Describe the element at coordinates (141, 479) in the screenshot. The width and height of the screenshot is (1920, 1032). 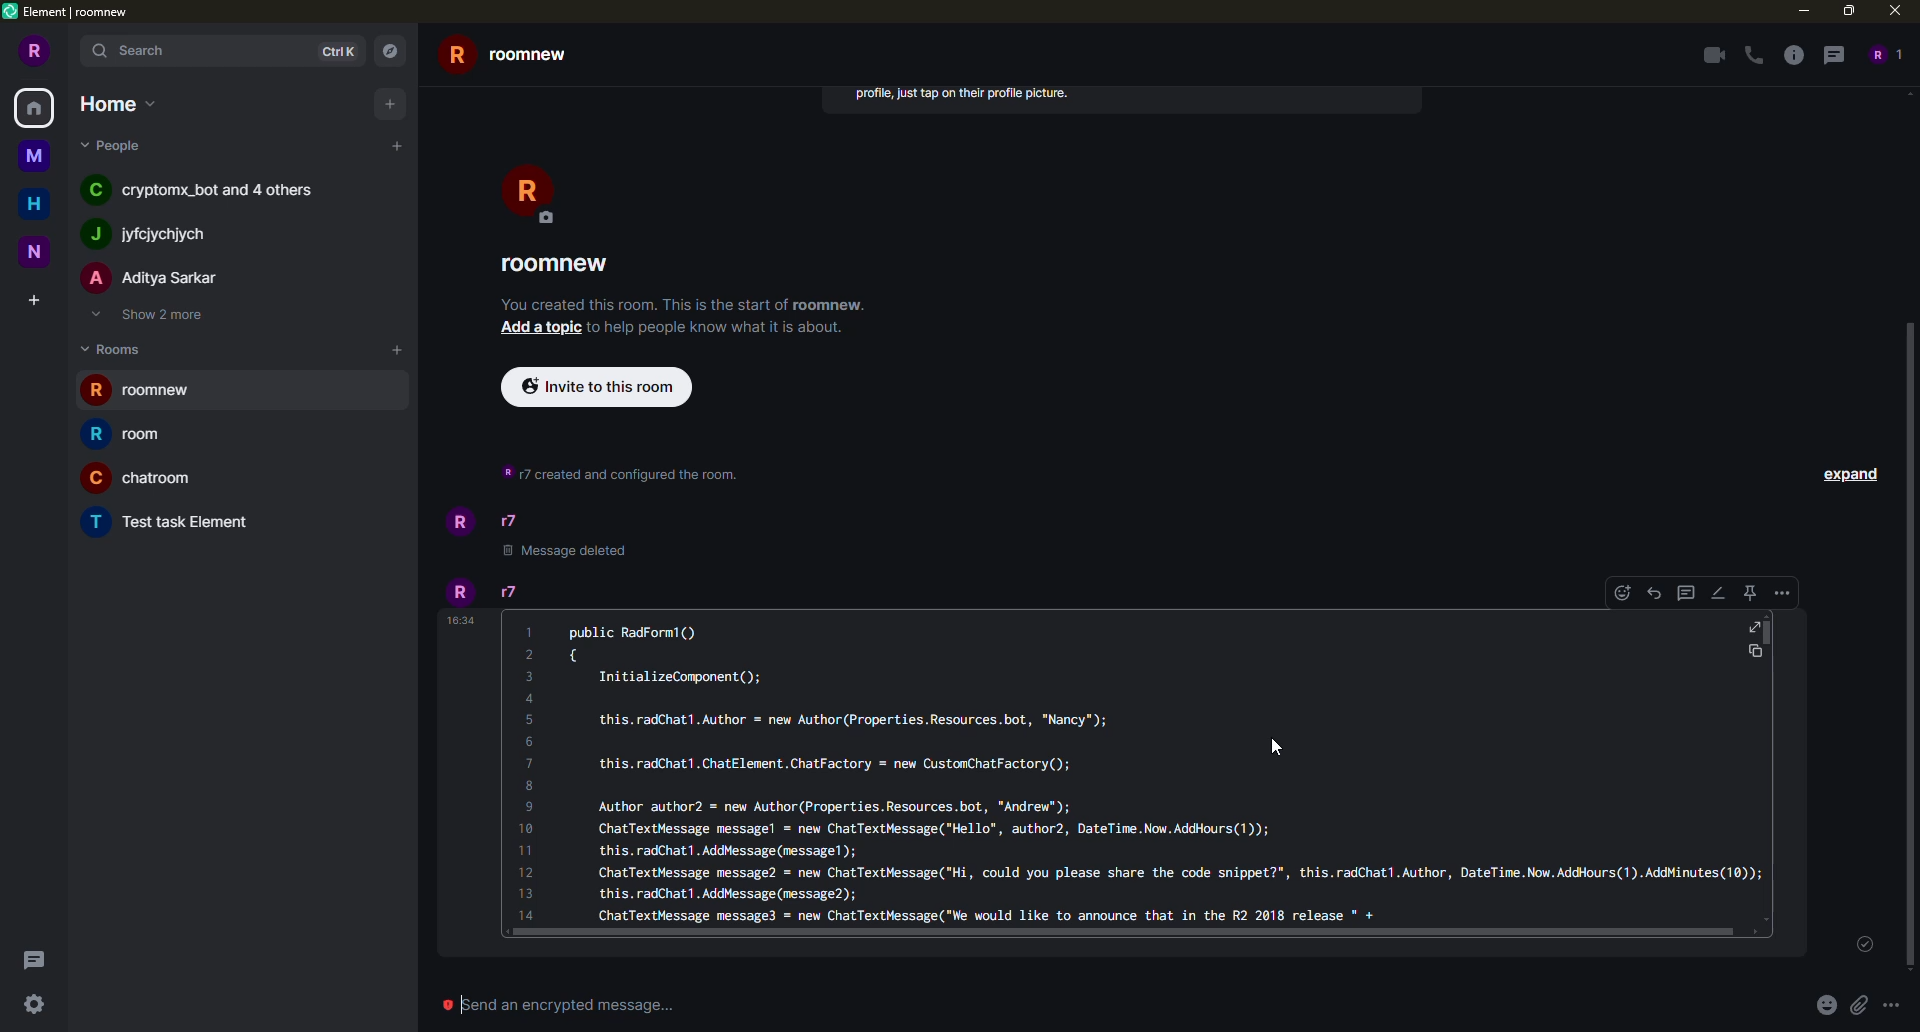
I see `room` at that location.